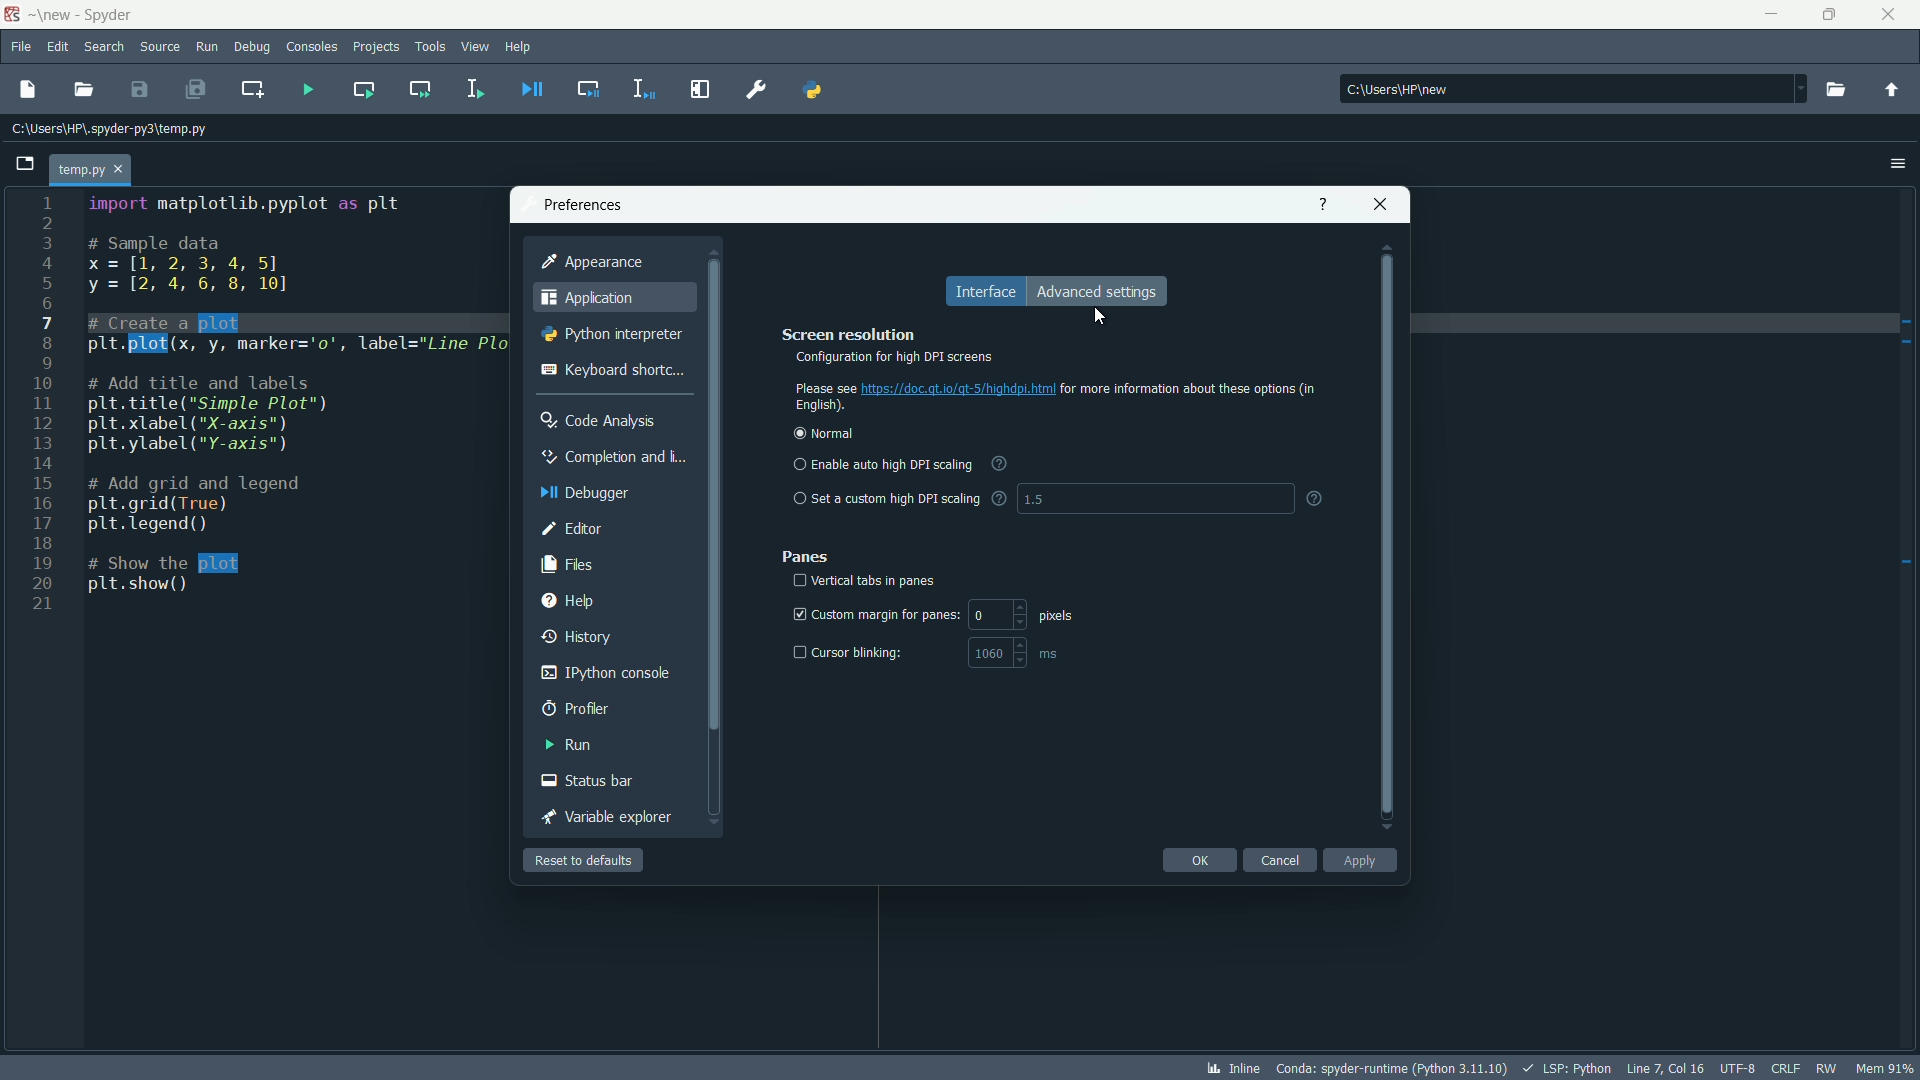 The height and width of the screenshot is (1080, 1920). What do you see at coordinates (1058, 615) in the screenshot?
I see `pixels` at bounding box center [1058, 615].